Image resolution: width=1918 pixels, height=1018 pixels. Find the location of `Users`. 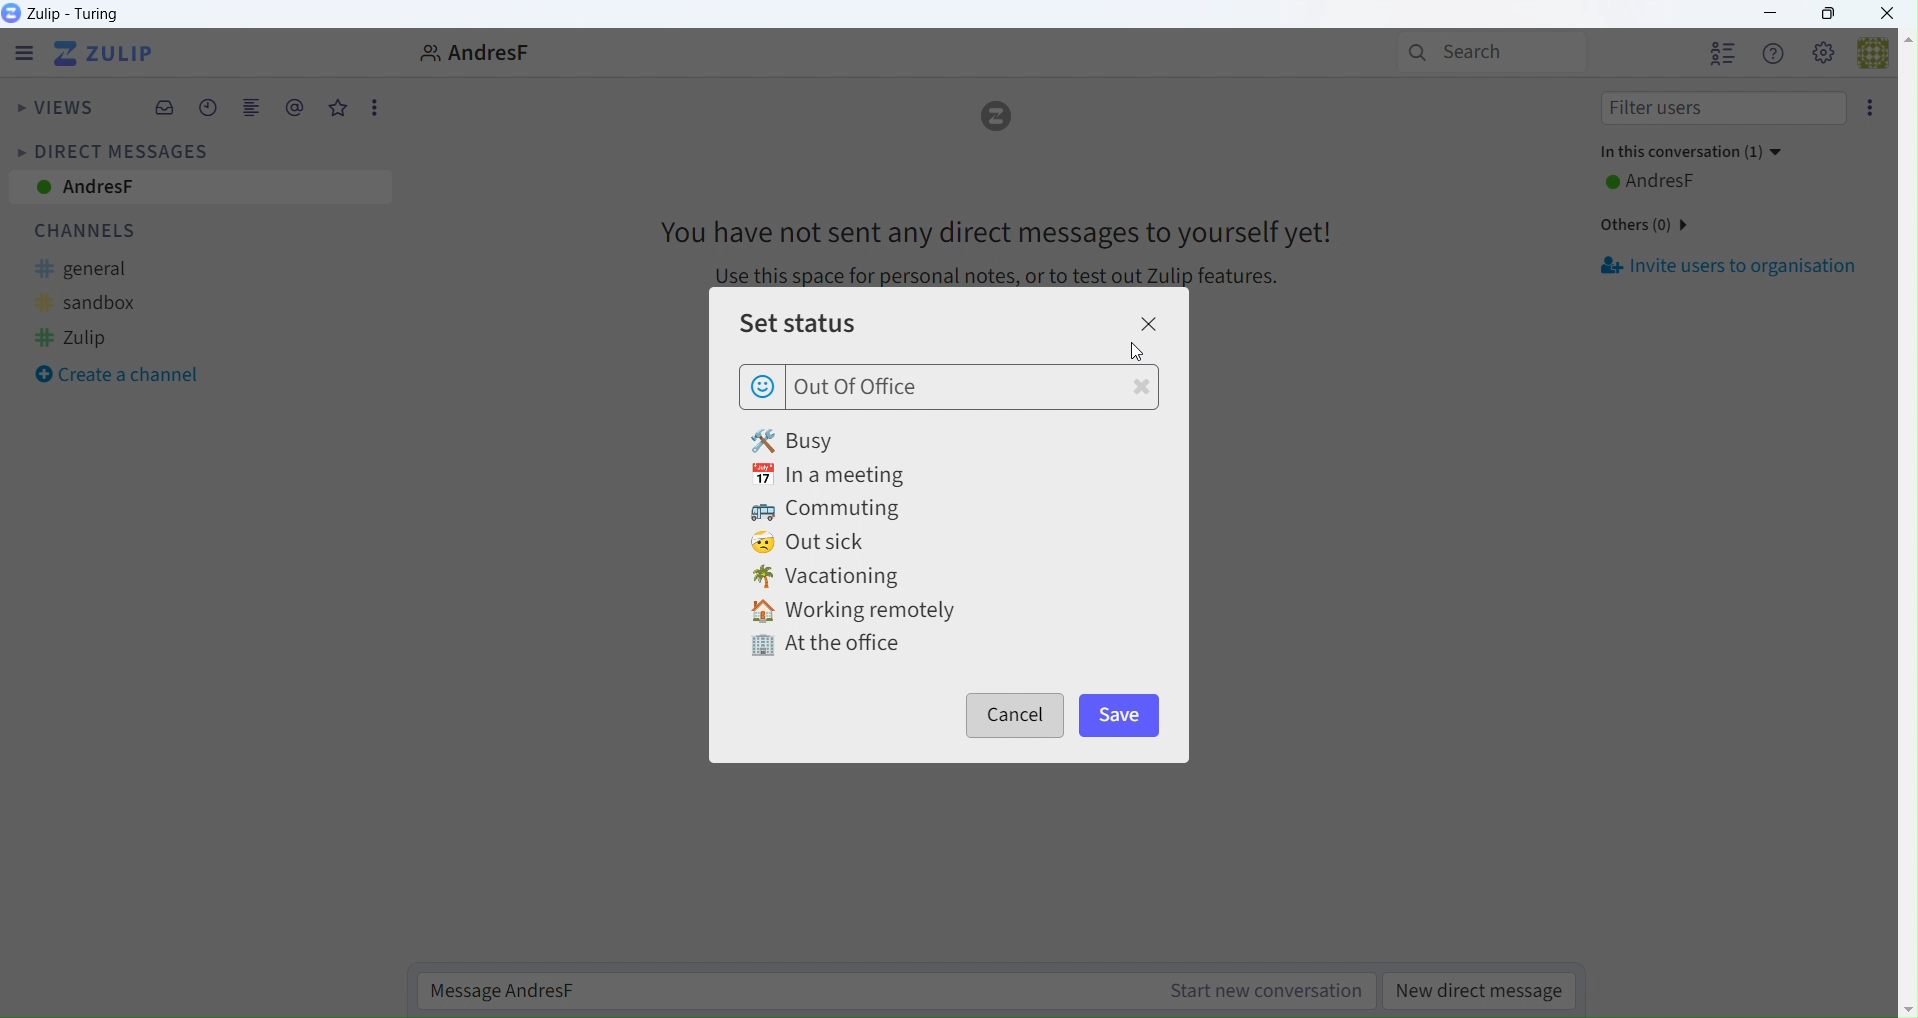

Users is located at coordinates (1723, 55).